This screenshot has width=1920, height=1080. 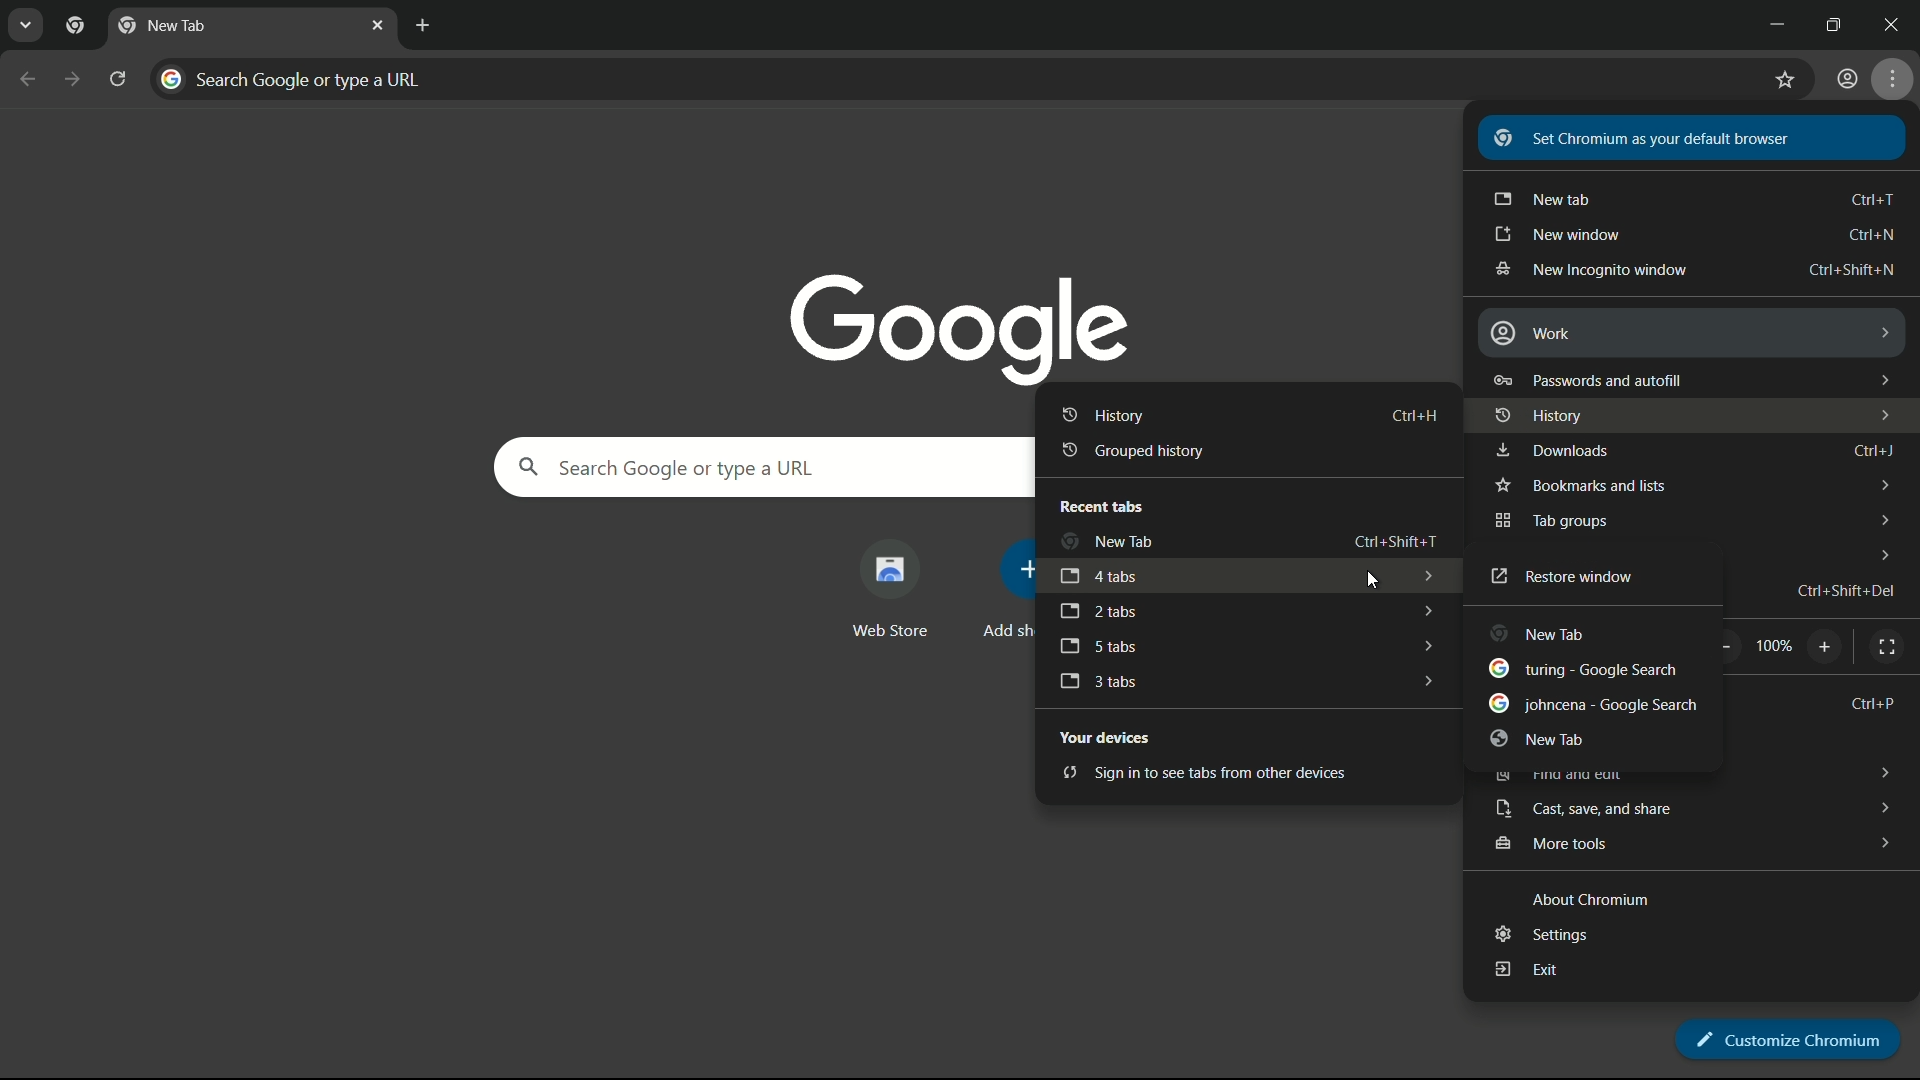 What do you see at coordinates (1778, 84) in the screenshot?
I see `bookmark ` at bounding box center [1778, 84].